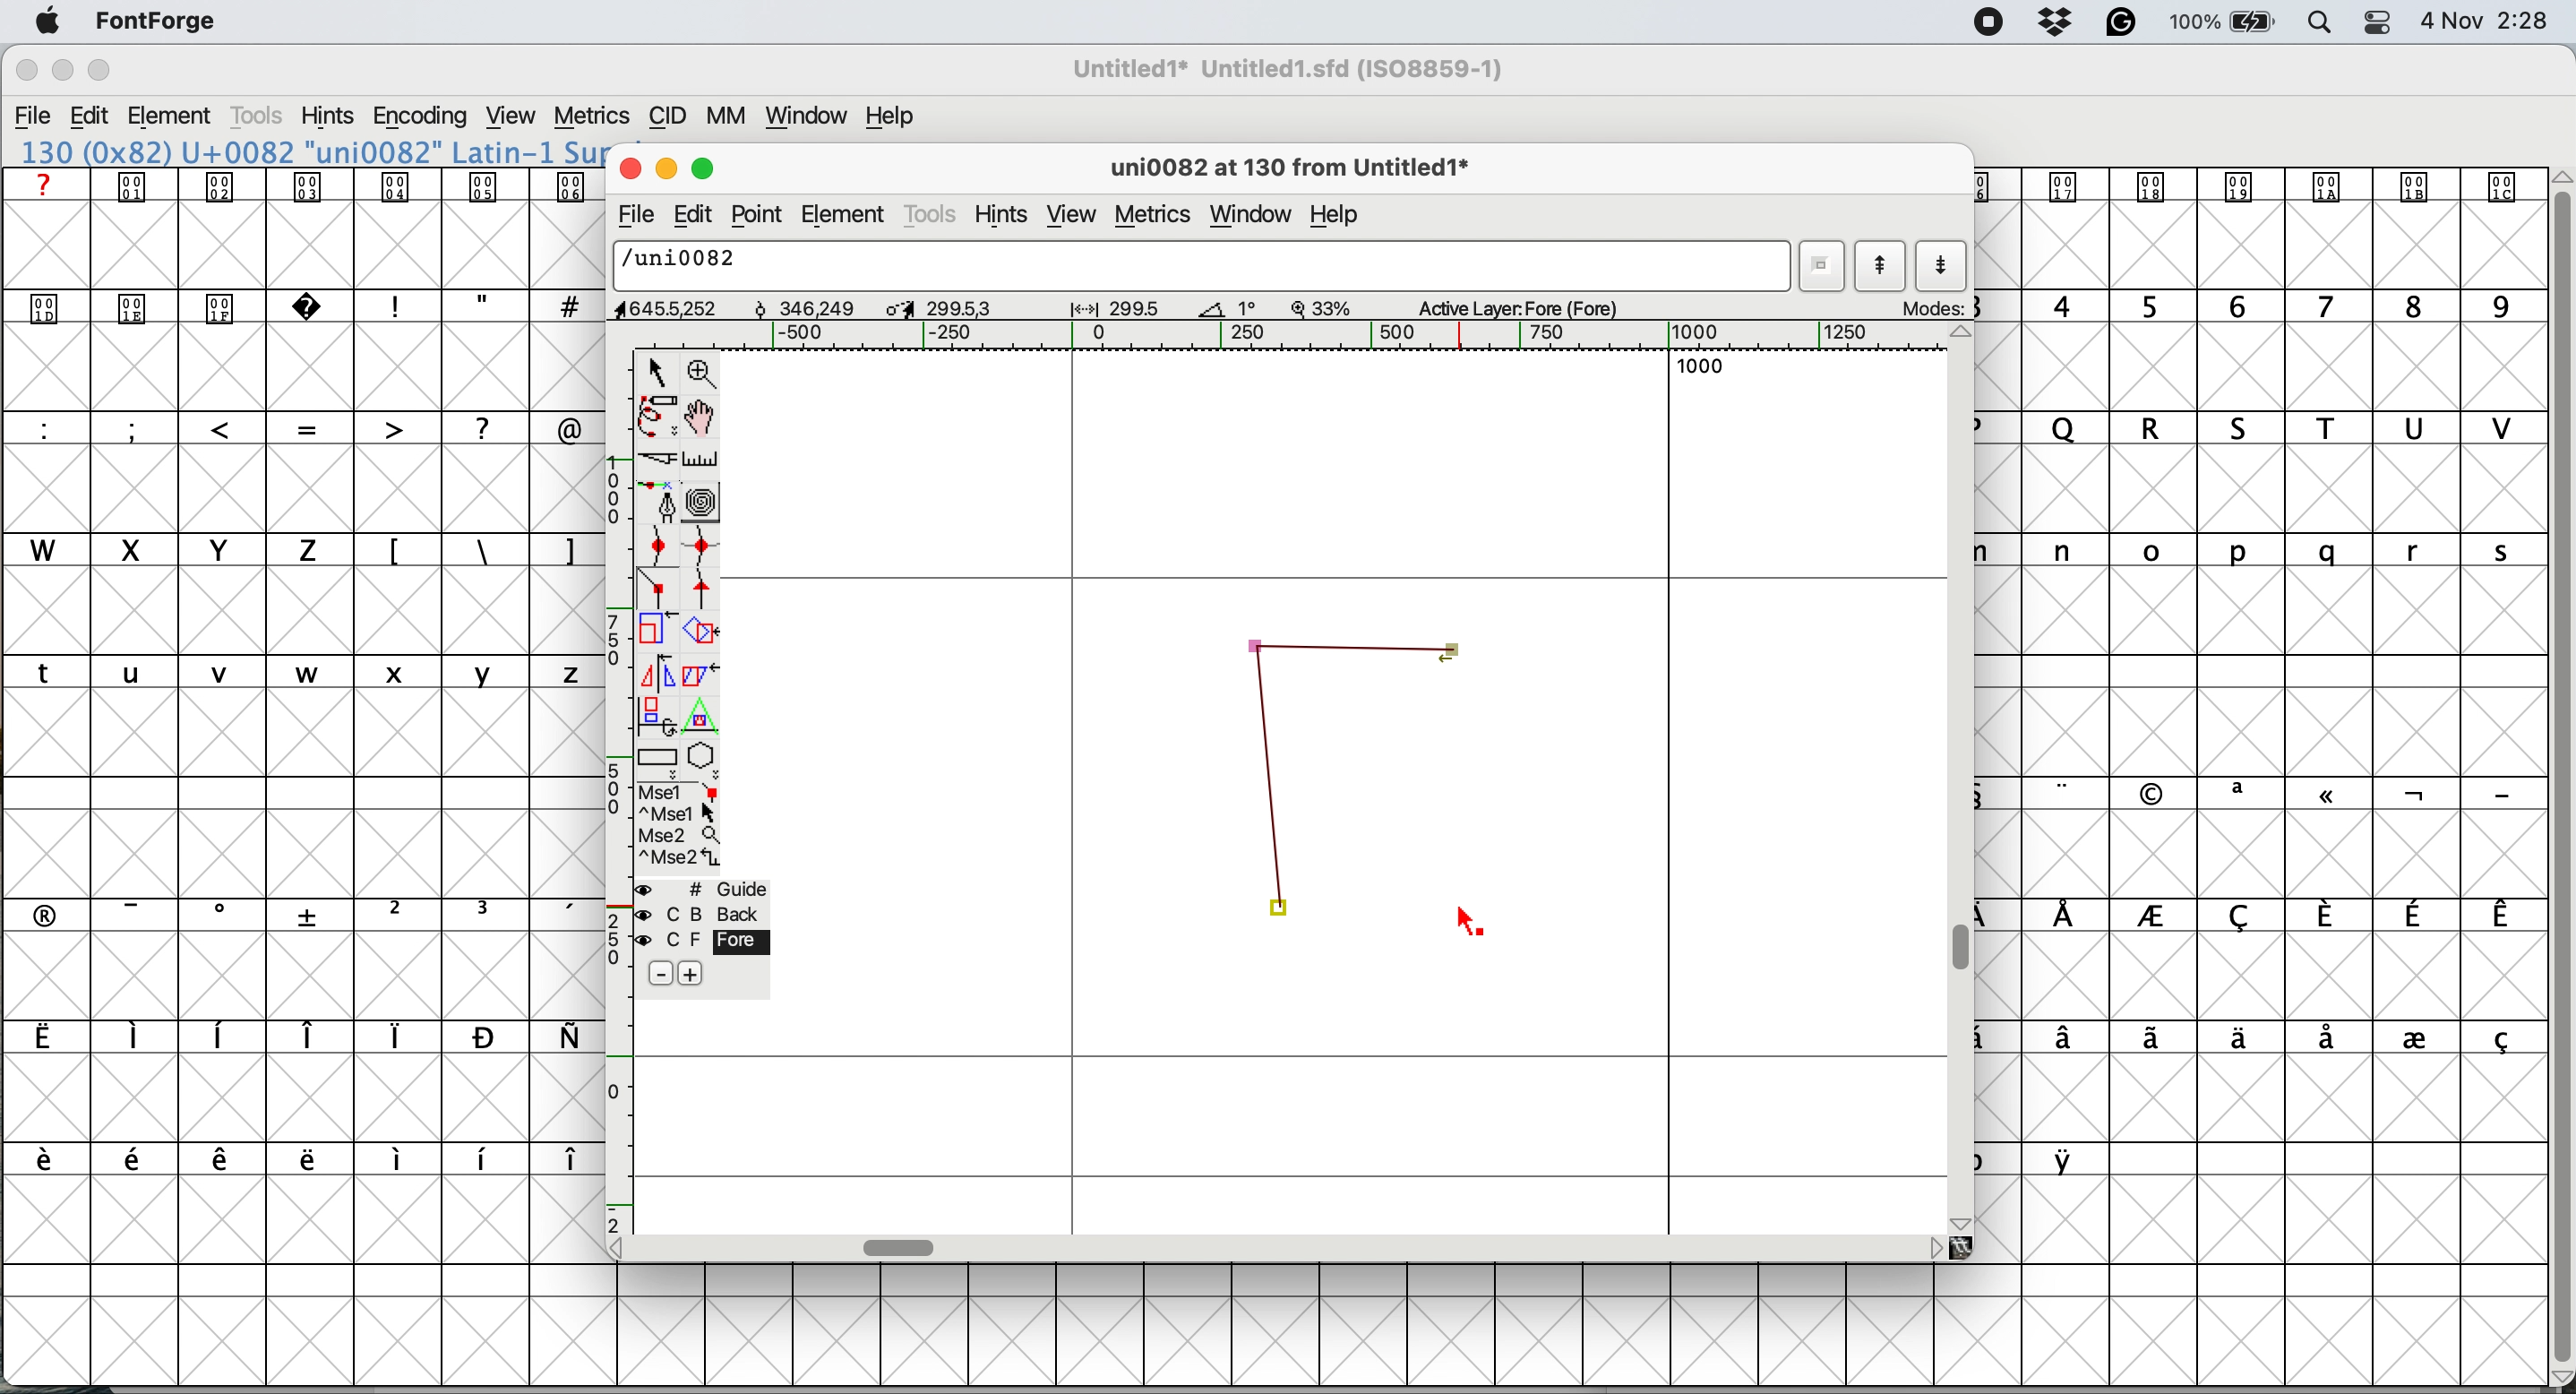  Describe the element at coordinates (2220, 22) in the screenshot. I see `battery` at that location.